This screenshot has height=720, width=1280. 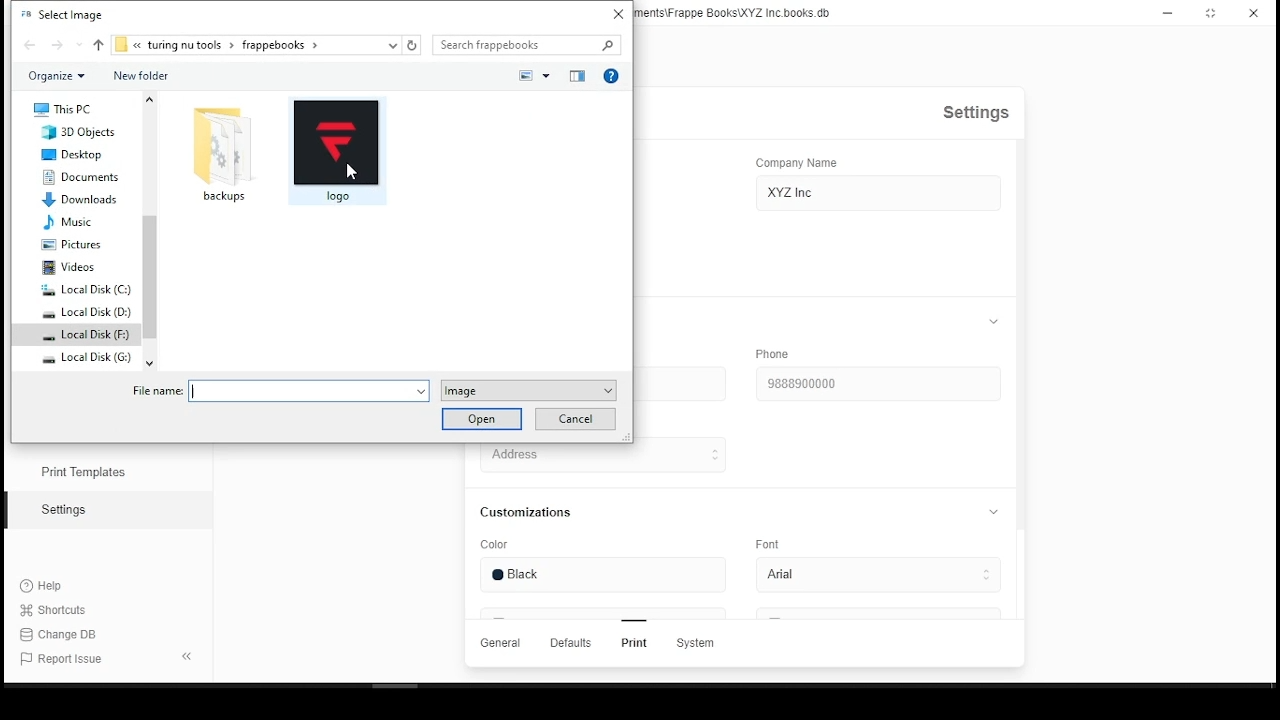 What do you see at coordinates (804, 383) in the screenshot?
I see `9888900000` at bounding box center [804, 383].